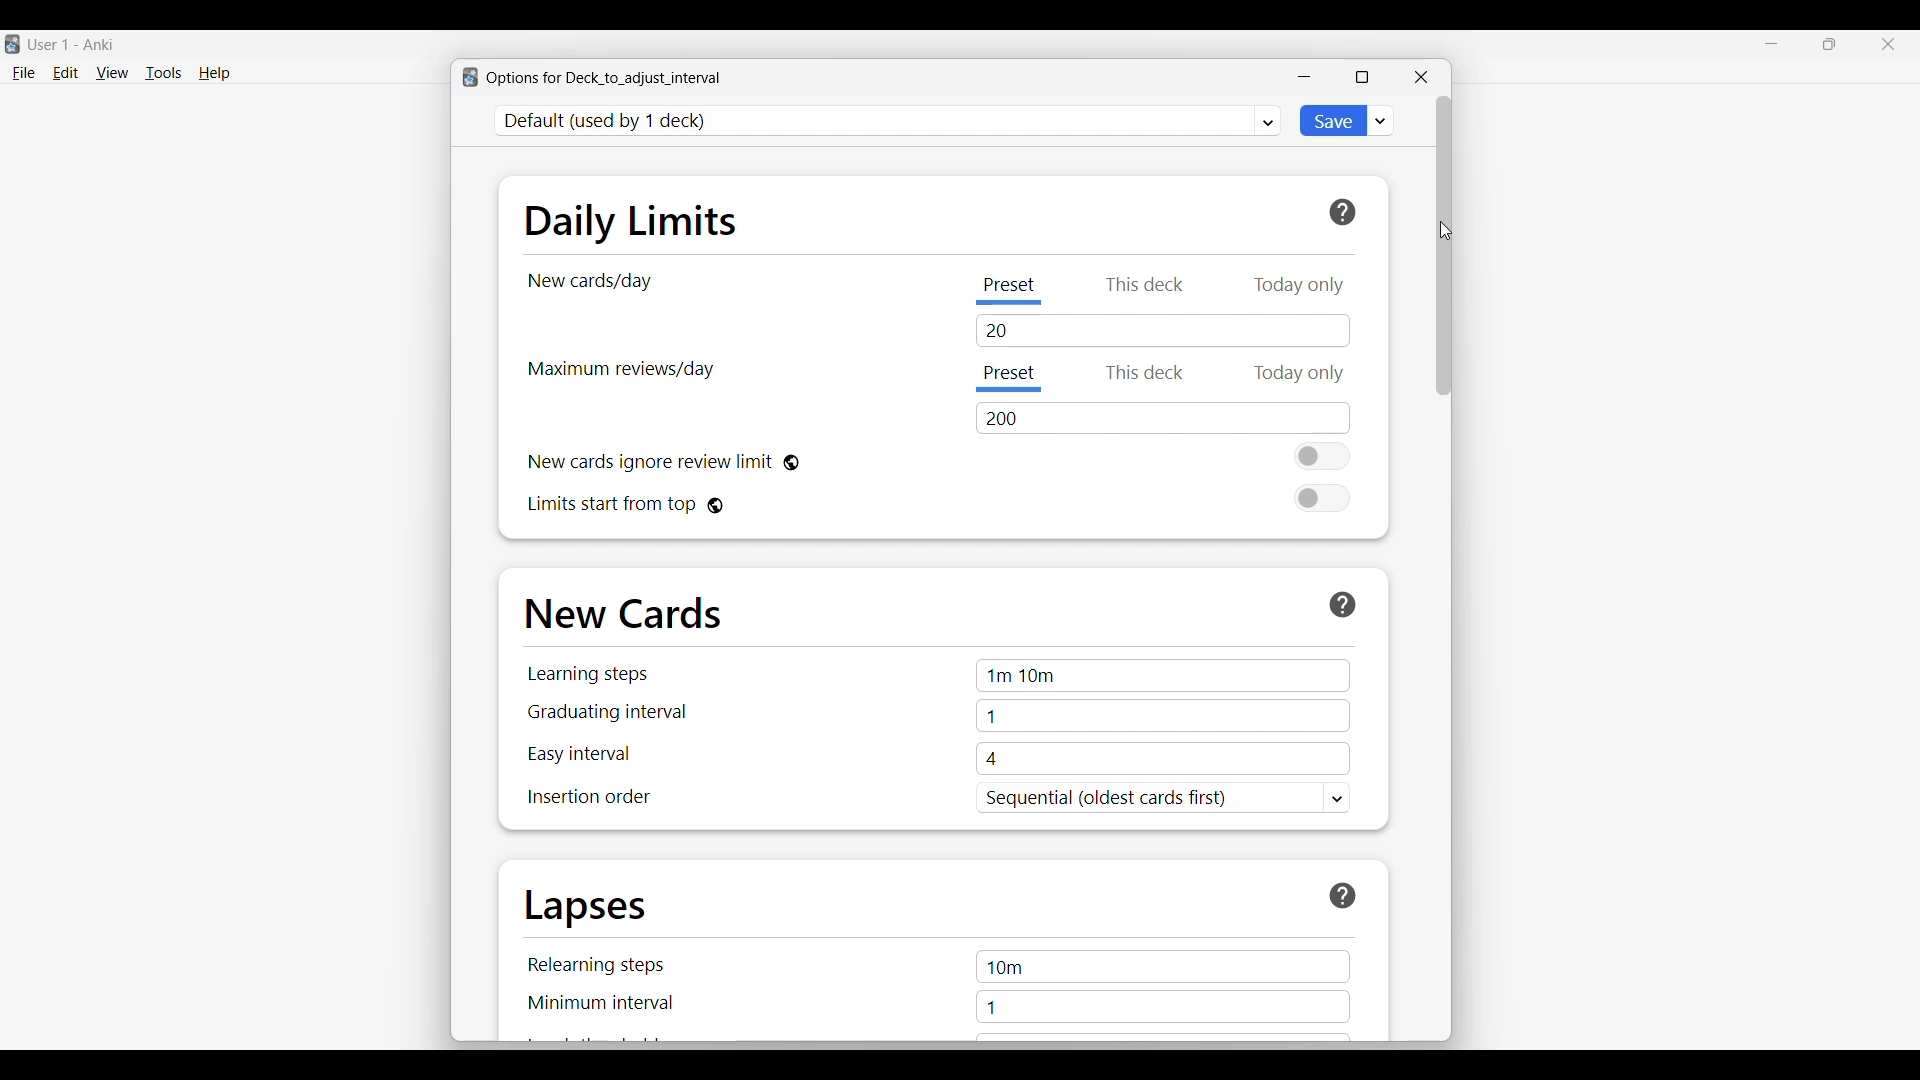  I want to click on Close interface, so click(1888, 44).